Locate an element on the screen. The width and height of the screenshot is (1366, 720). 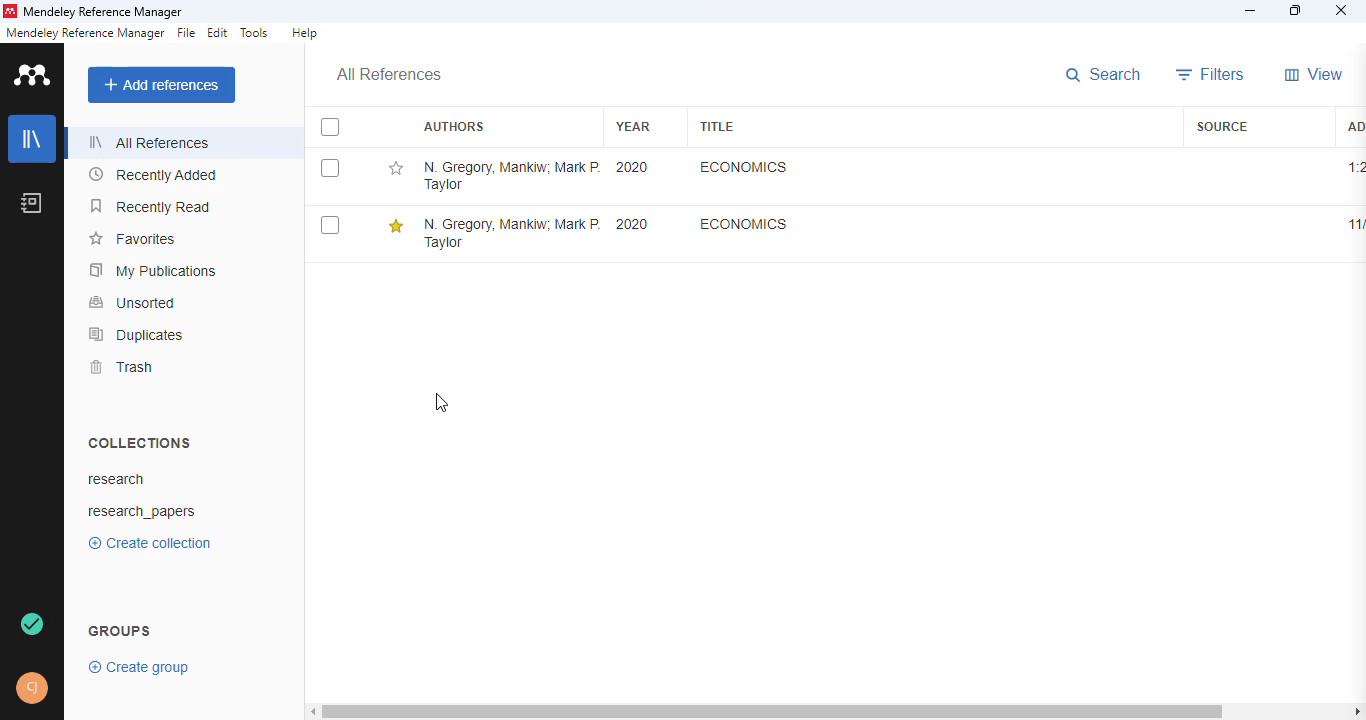
my publications is located at coordinates (152, 271).